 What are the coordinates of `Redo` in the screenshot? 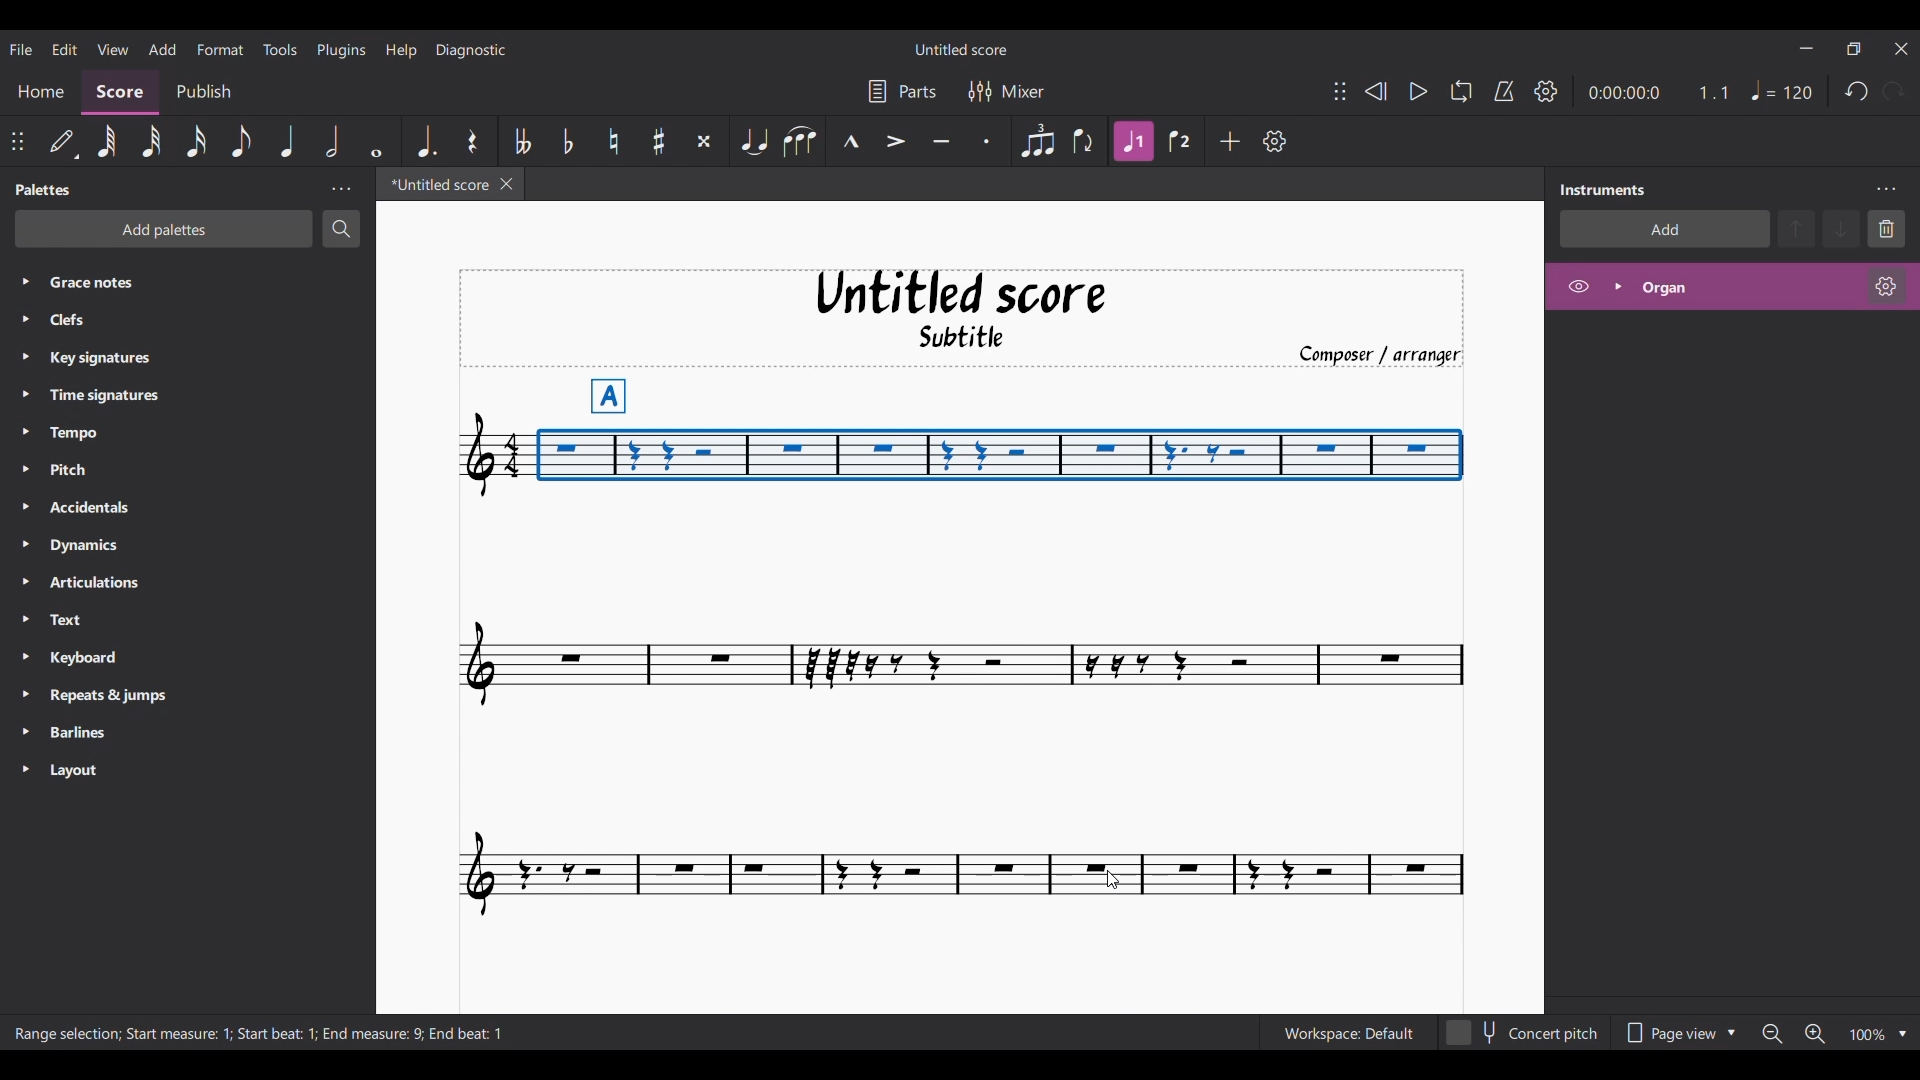 It's located at (1893, 91).